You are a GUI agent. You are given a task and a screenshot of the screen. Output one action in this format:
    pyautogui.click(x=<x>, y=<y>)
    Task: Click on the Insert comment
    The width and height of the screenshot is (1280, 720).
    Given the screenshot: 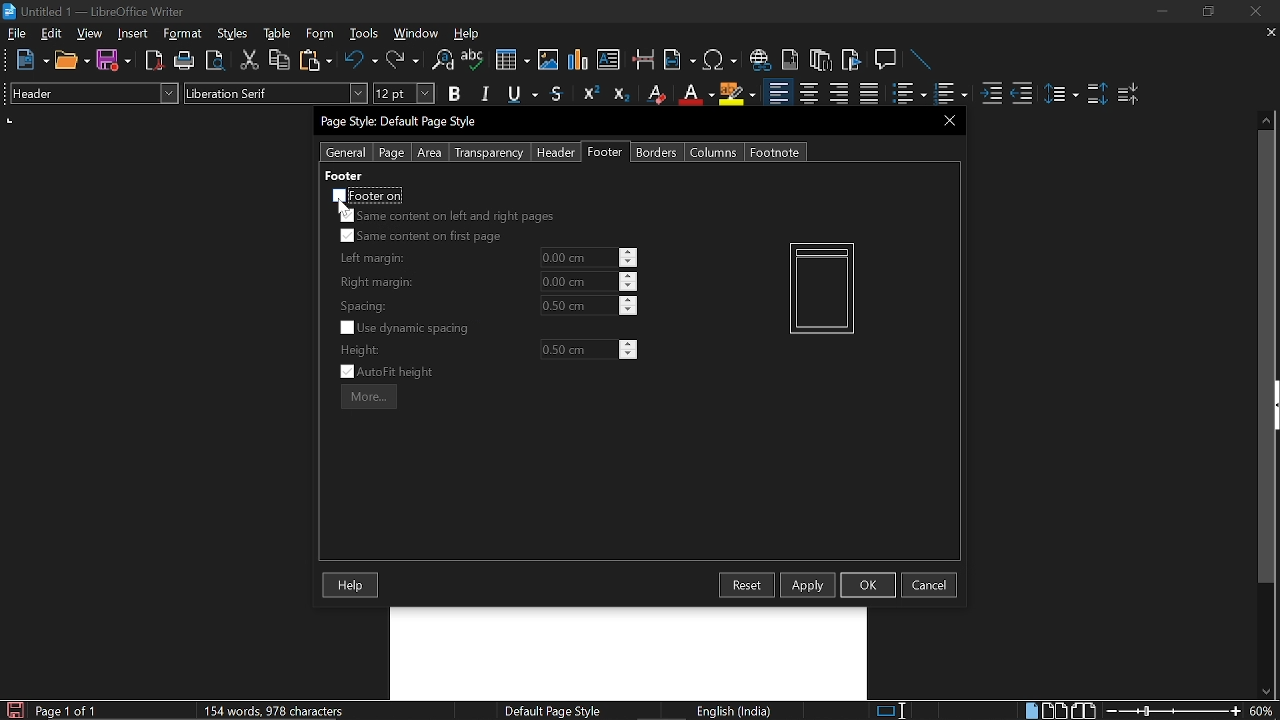 What is the action you would take?
    pyautogui.click(x=888, y=60)
    